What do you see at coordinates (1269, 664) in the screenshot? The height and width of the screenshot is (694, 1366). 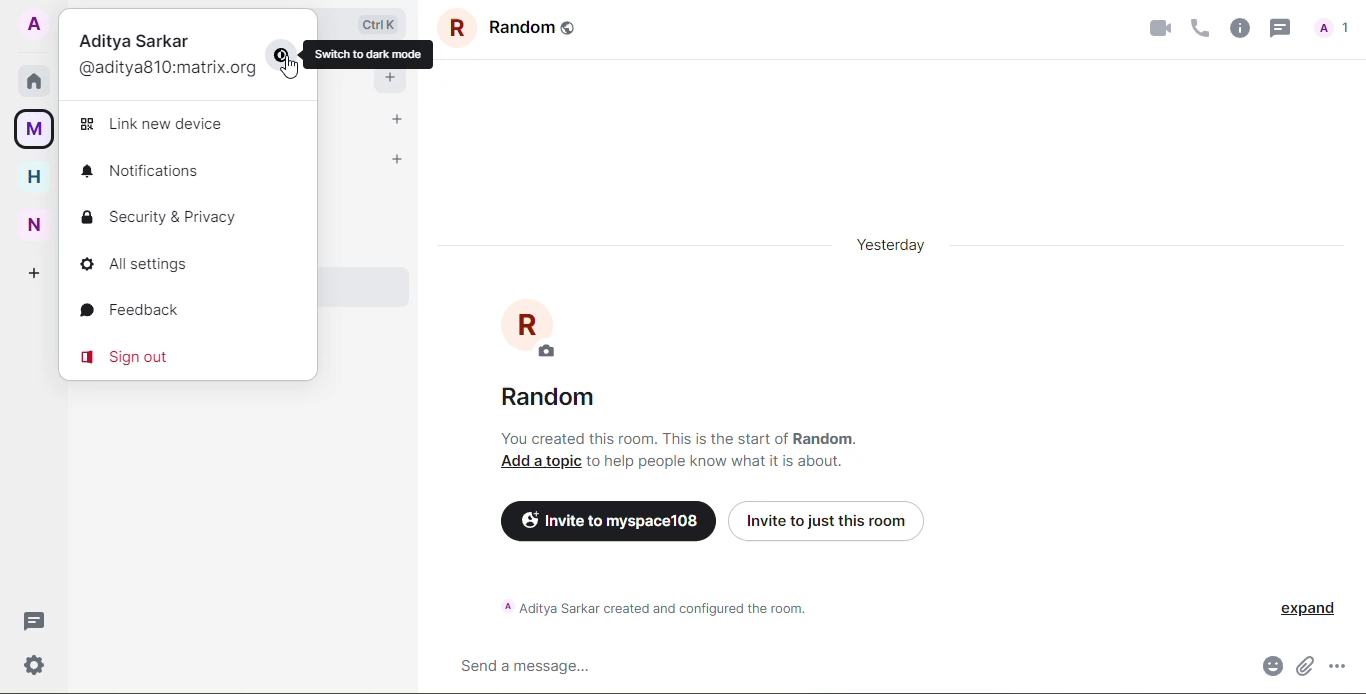 I see `emoji` at bounding box center [1269, 664].